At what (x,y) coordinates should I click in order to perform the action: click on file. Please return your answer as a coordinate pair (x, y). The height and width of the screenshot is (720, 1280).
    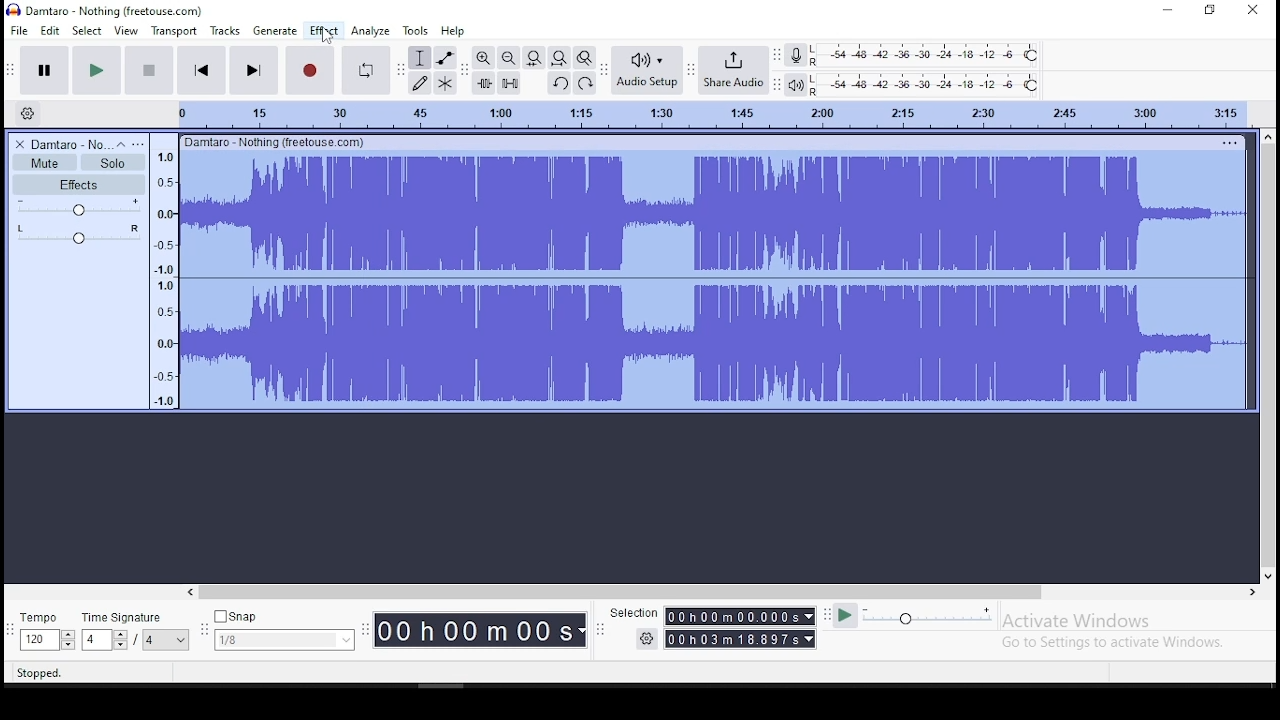
    Looking at the image, I should click on (18, 29).